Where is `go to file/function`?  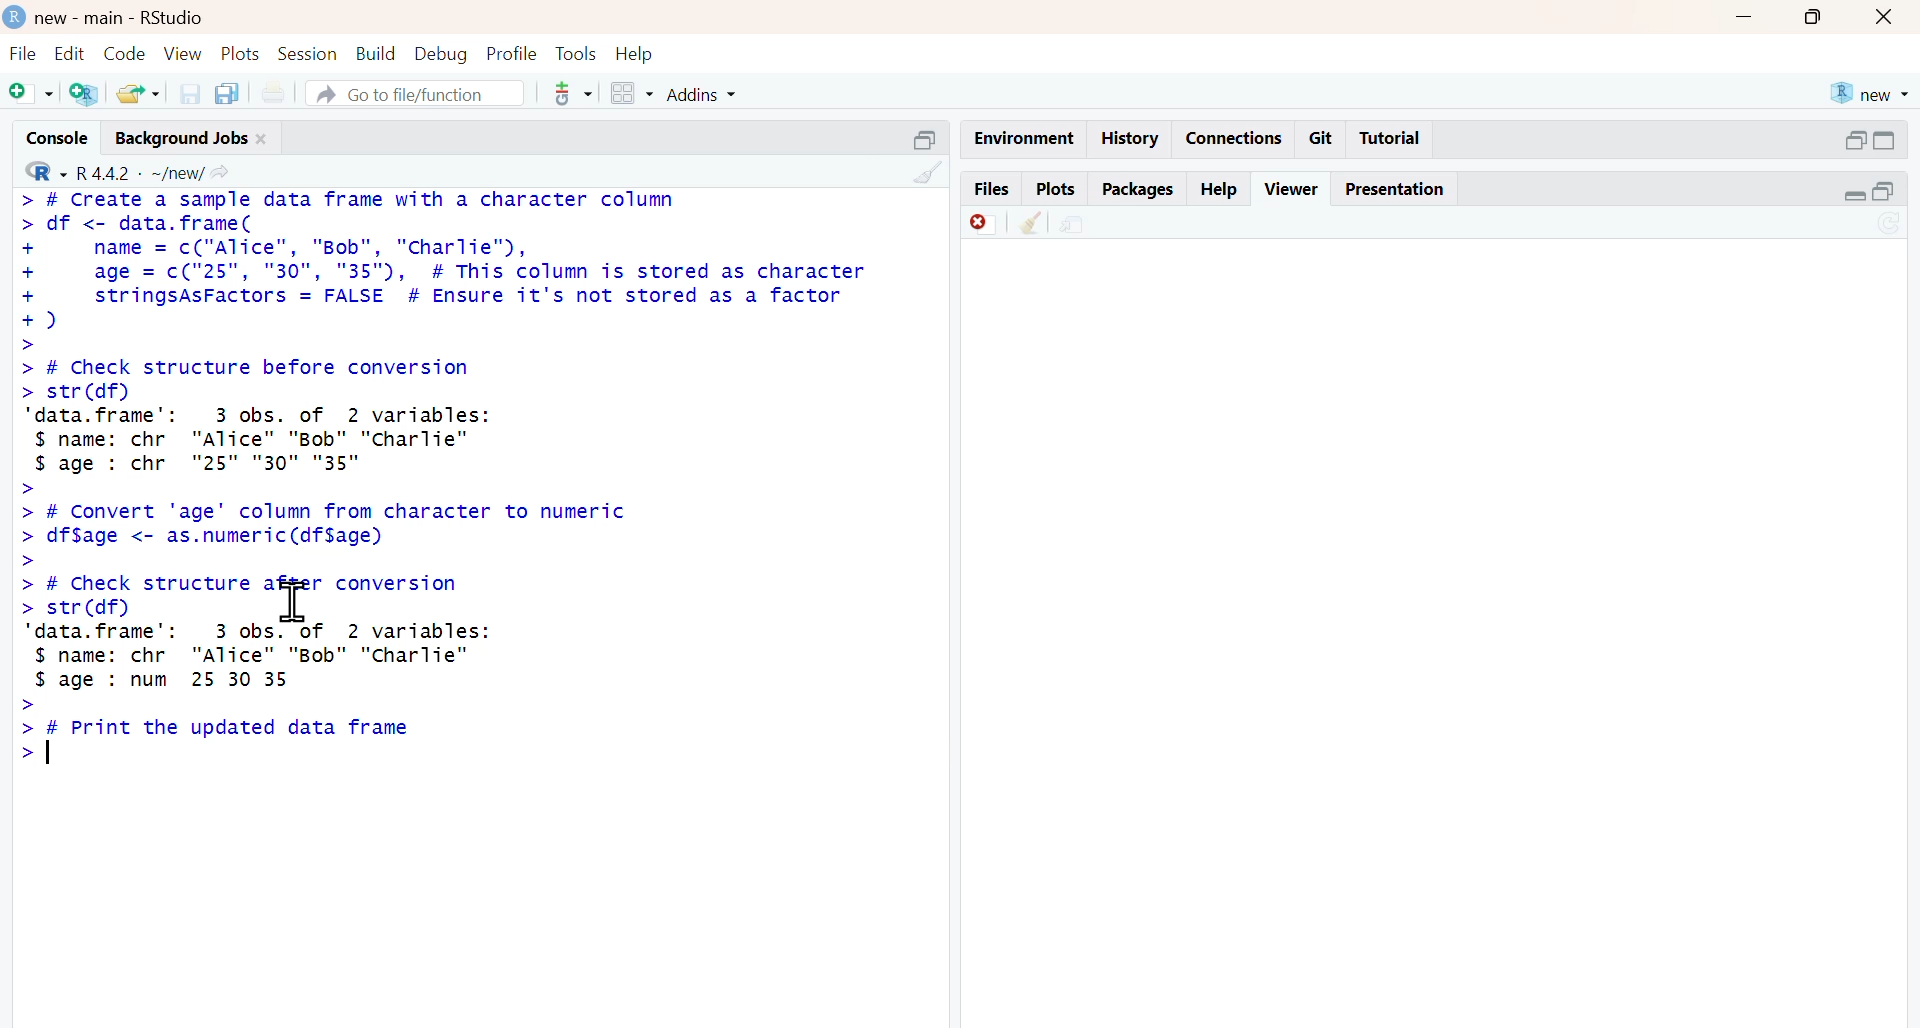 go to file/function is located at coordinates (414, 94).